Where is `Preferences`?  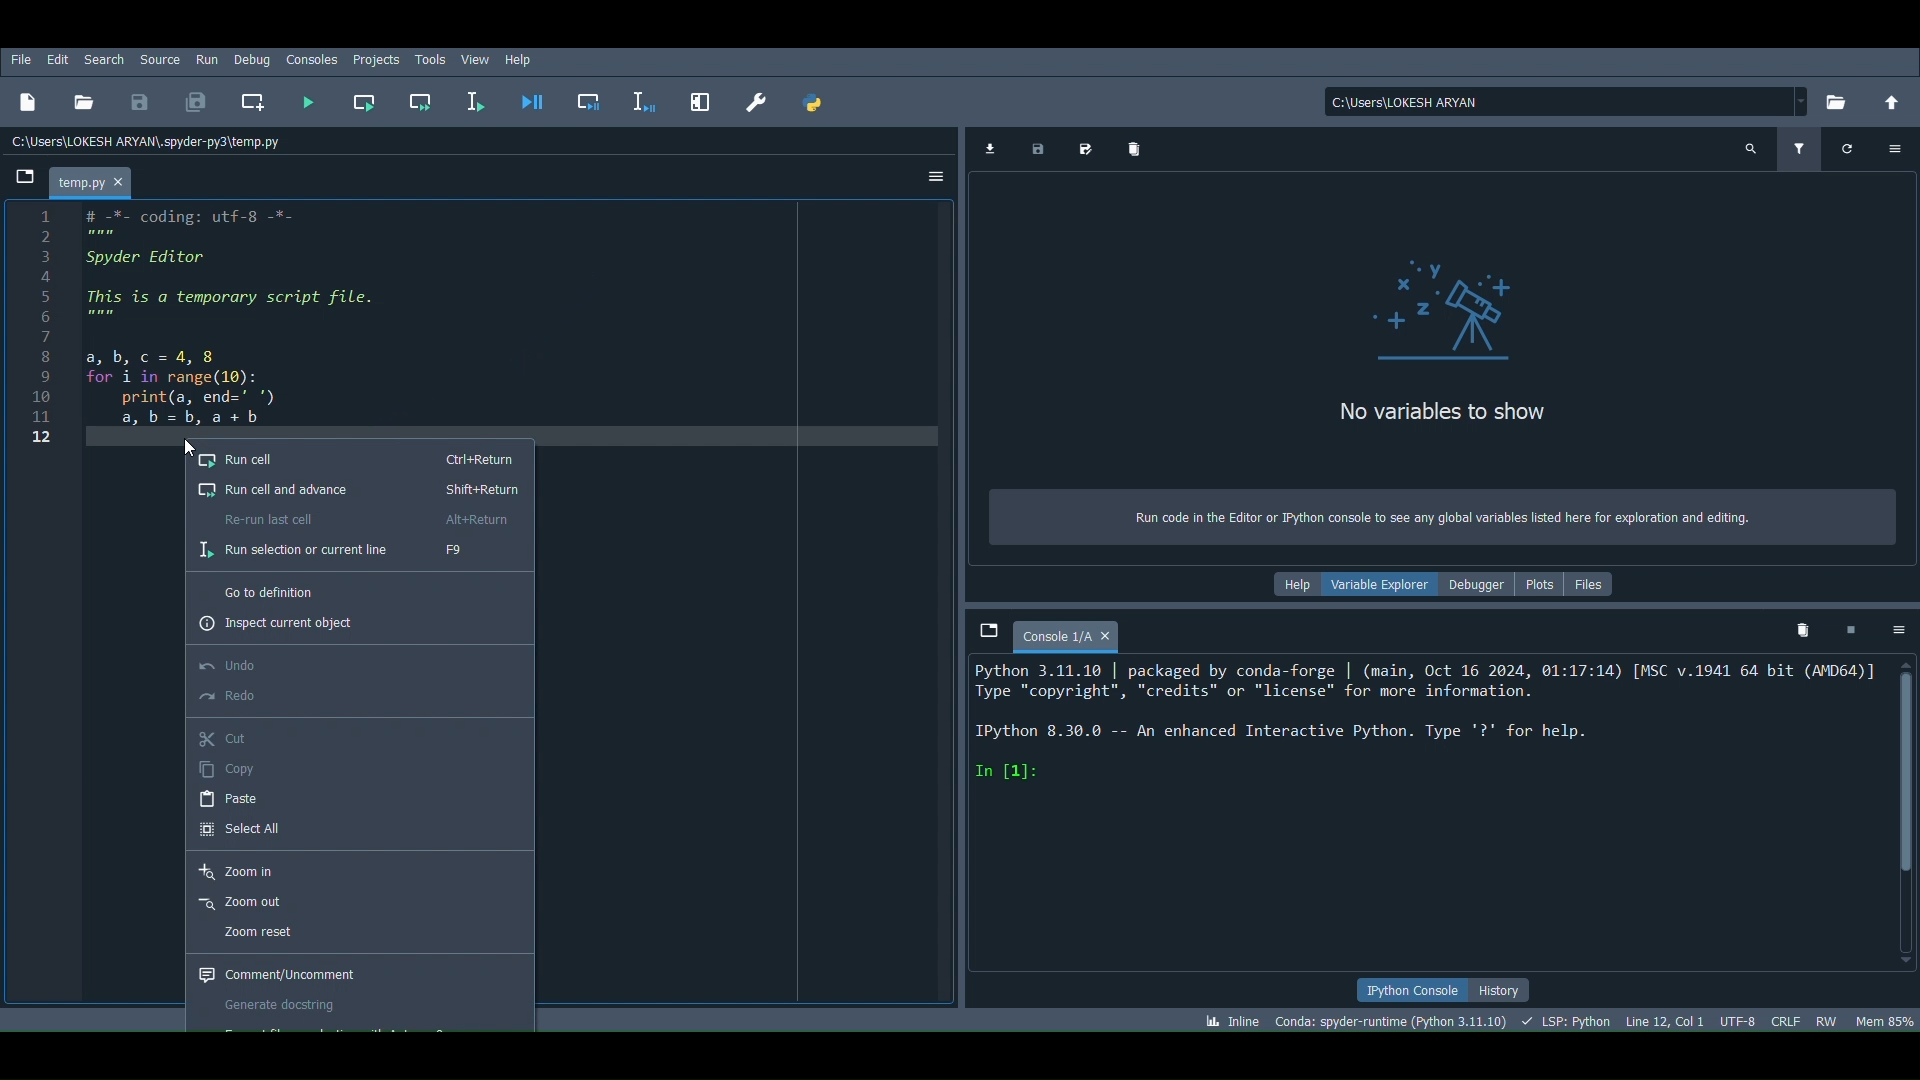
Preferences is located at coordinates (755, 103).